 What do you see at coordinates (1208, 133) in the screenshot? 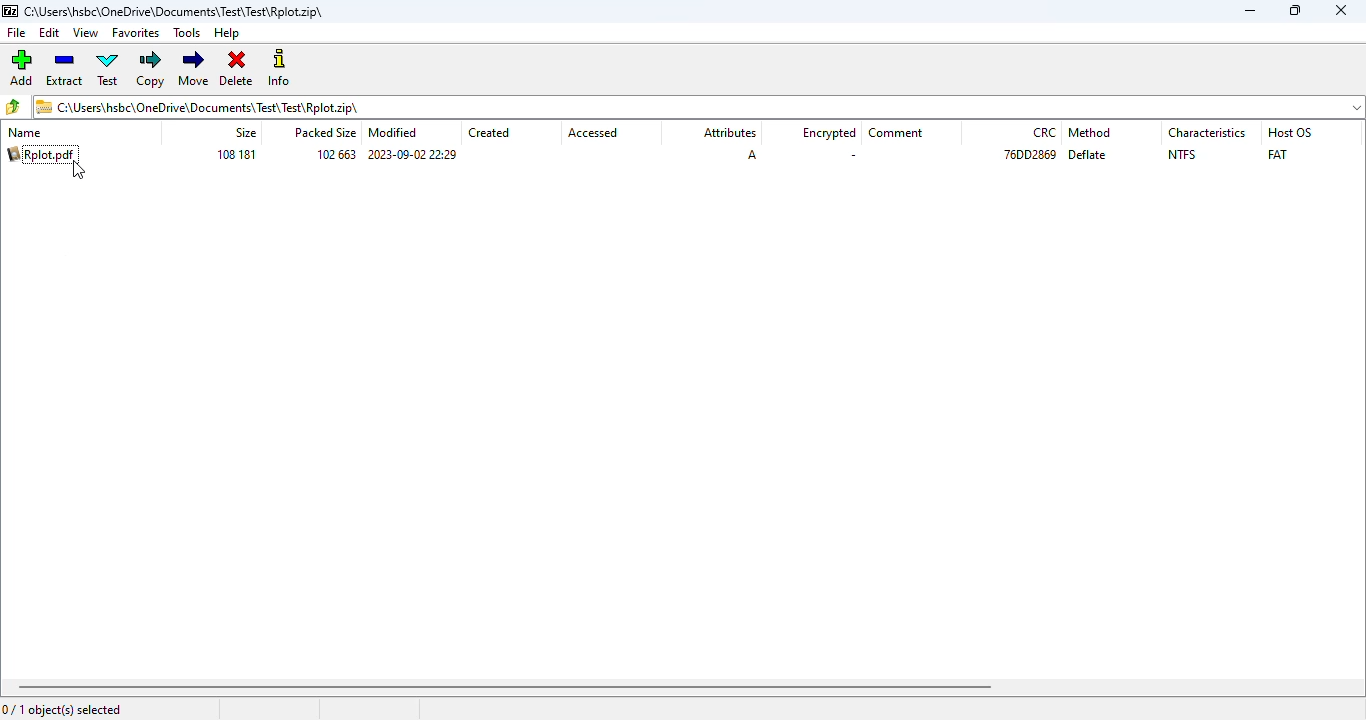
I see `characteristics` at bounding box center [1208, 133].